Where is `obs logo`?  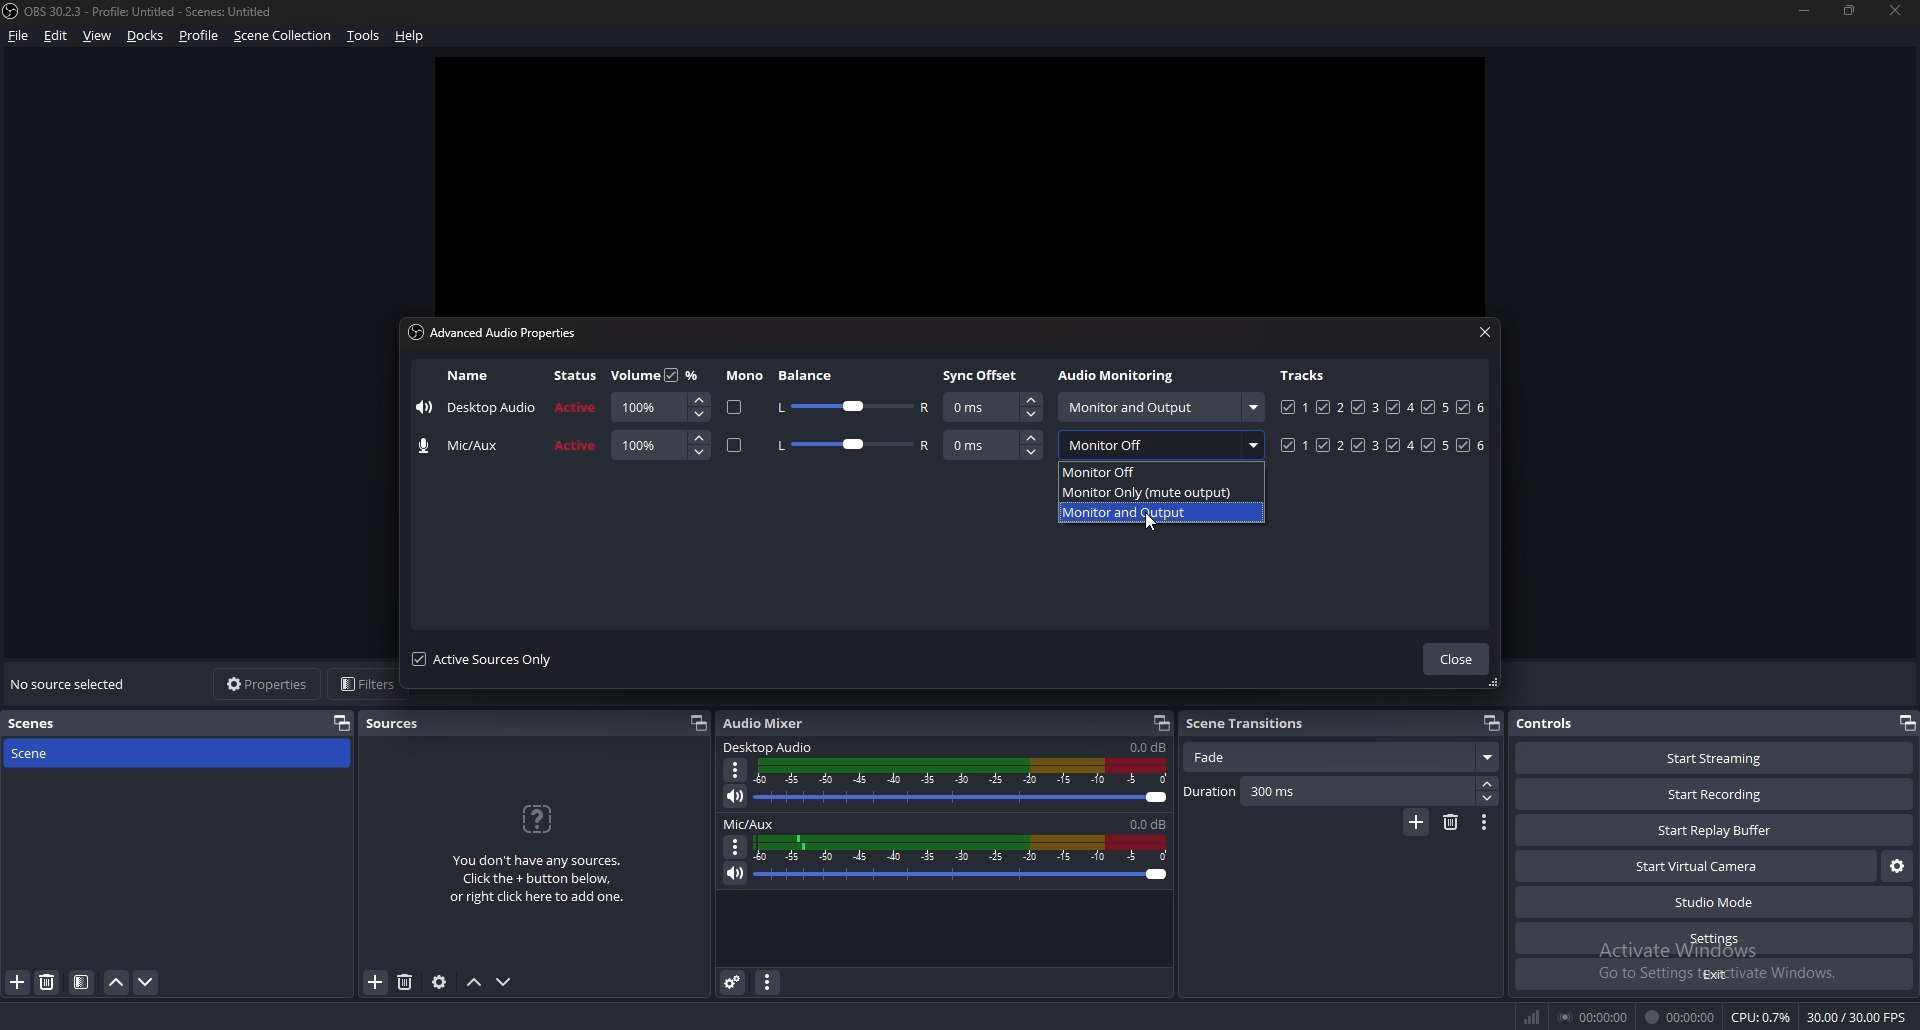 obs logo is located at coordinates (13, 12).